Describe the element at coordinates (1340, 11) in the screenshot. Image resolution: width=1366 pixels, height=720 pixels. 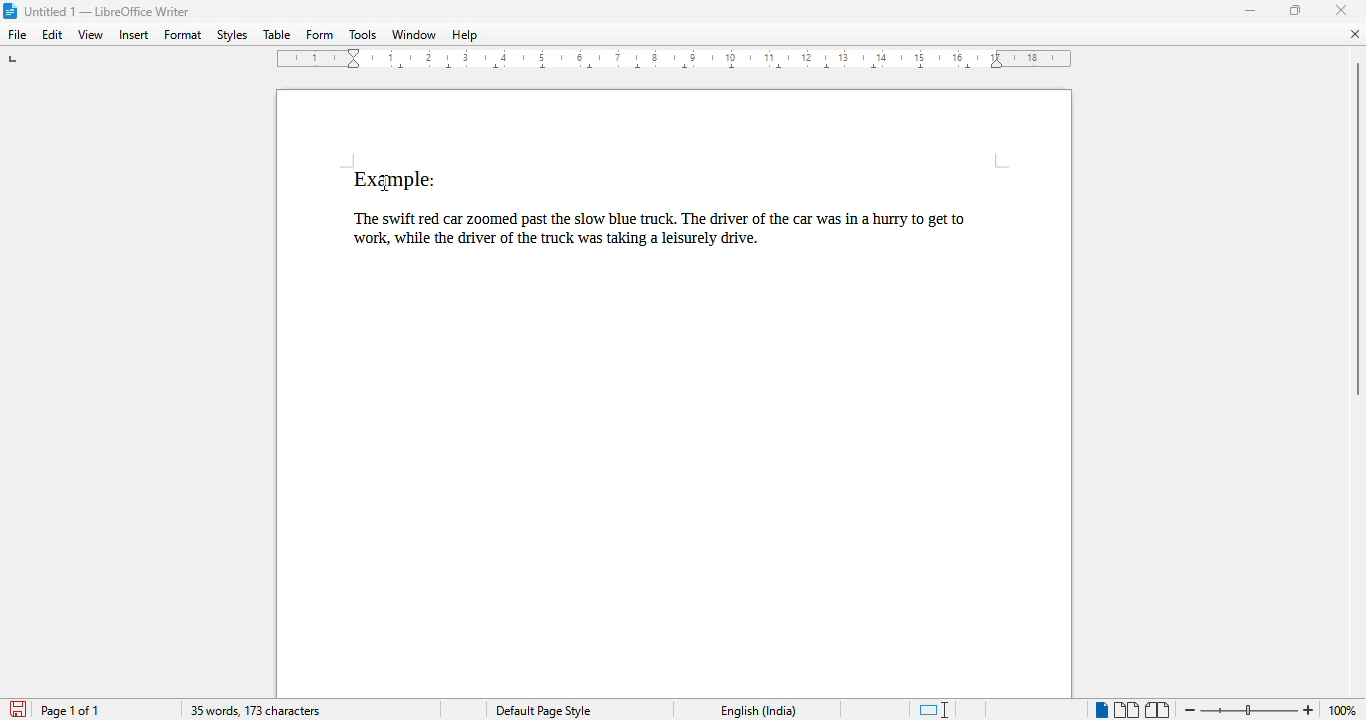
I see `close` at that location.